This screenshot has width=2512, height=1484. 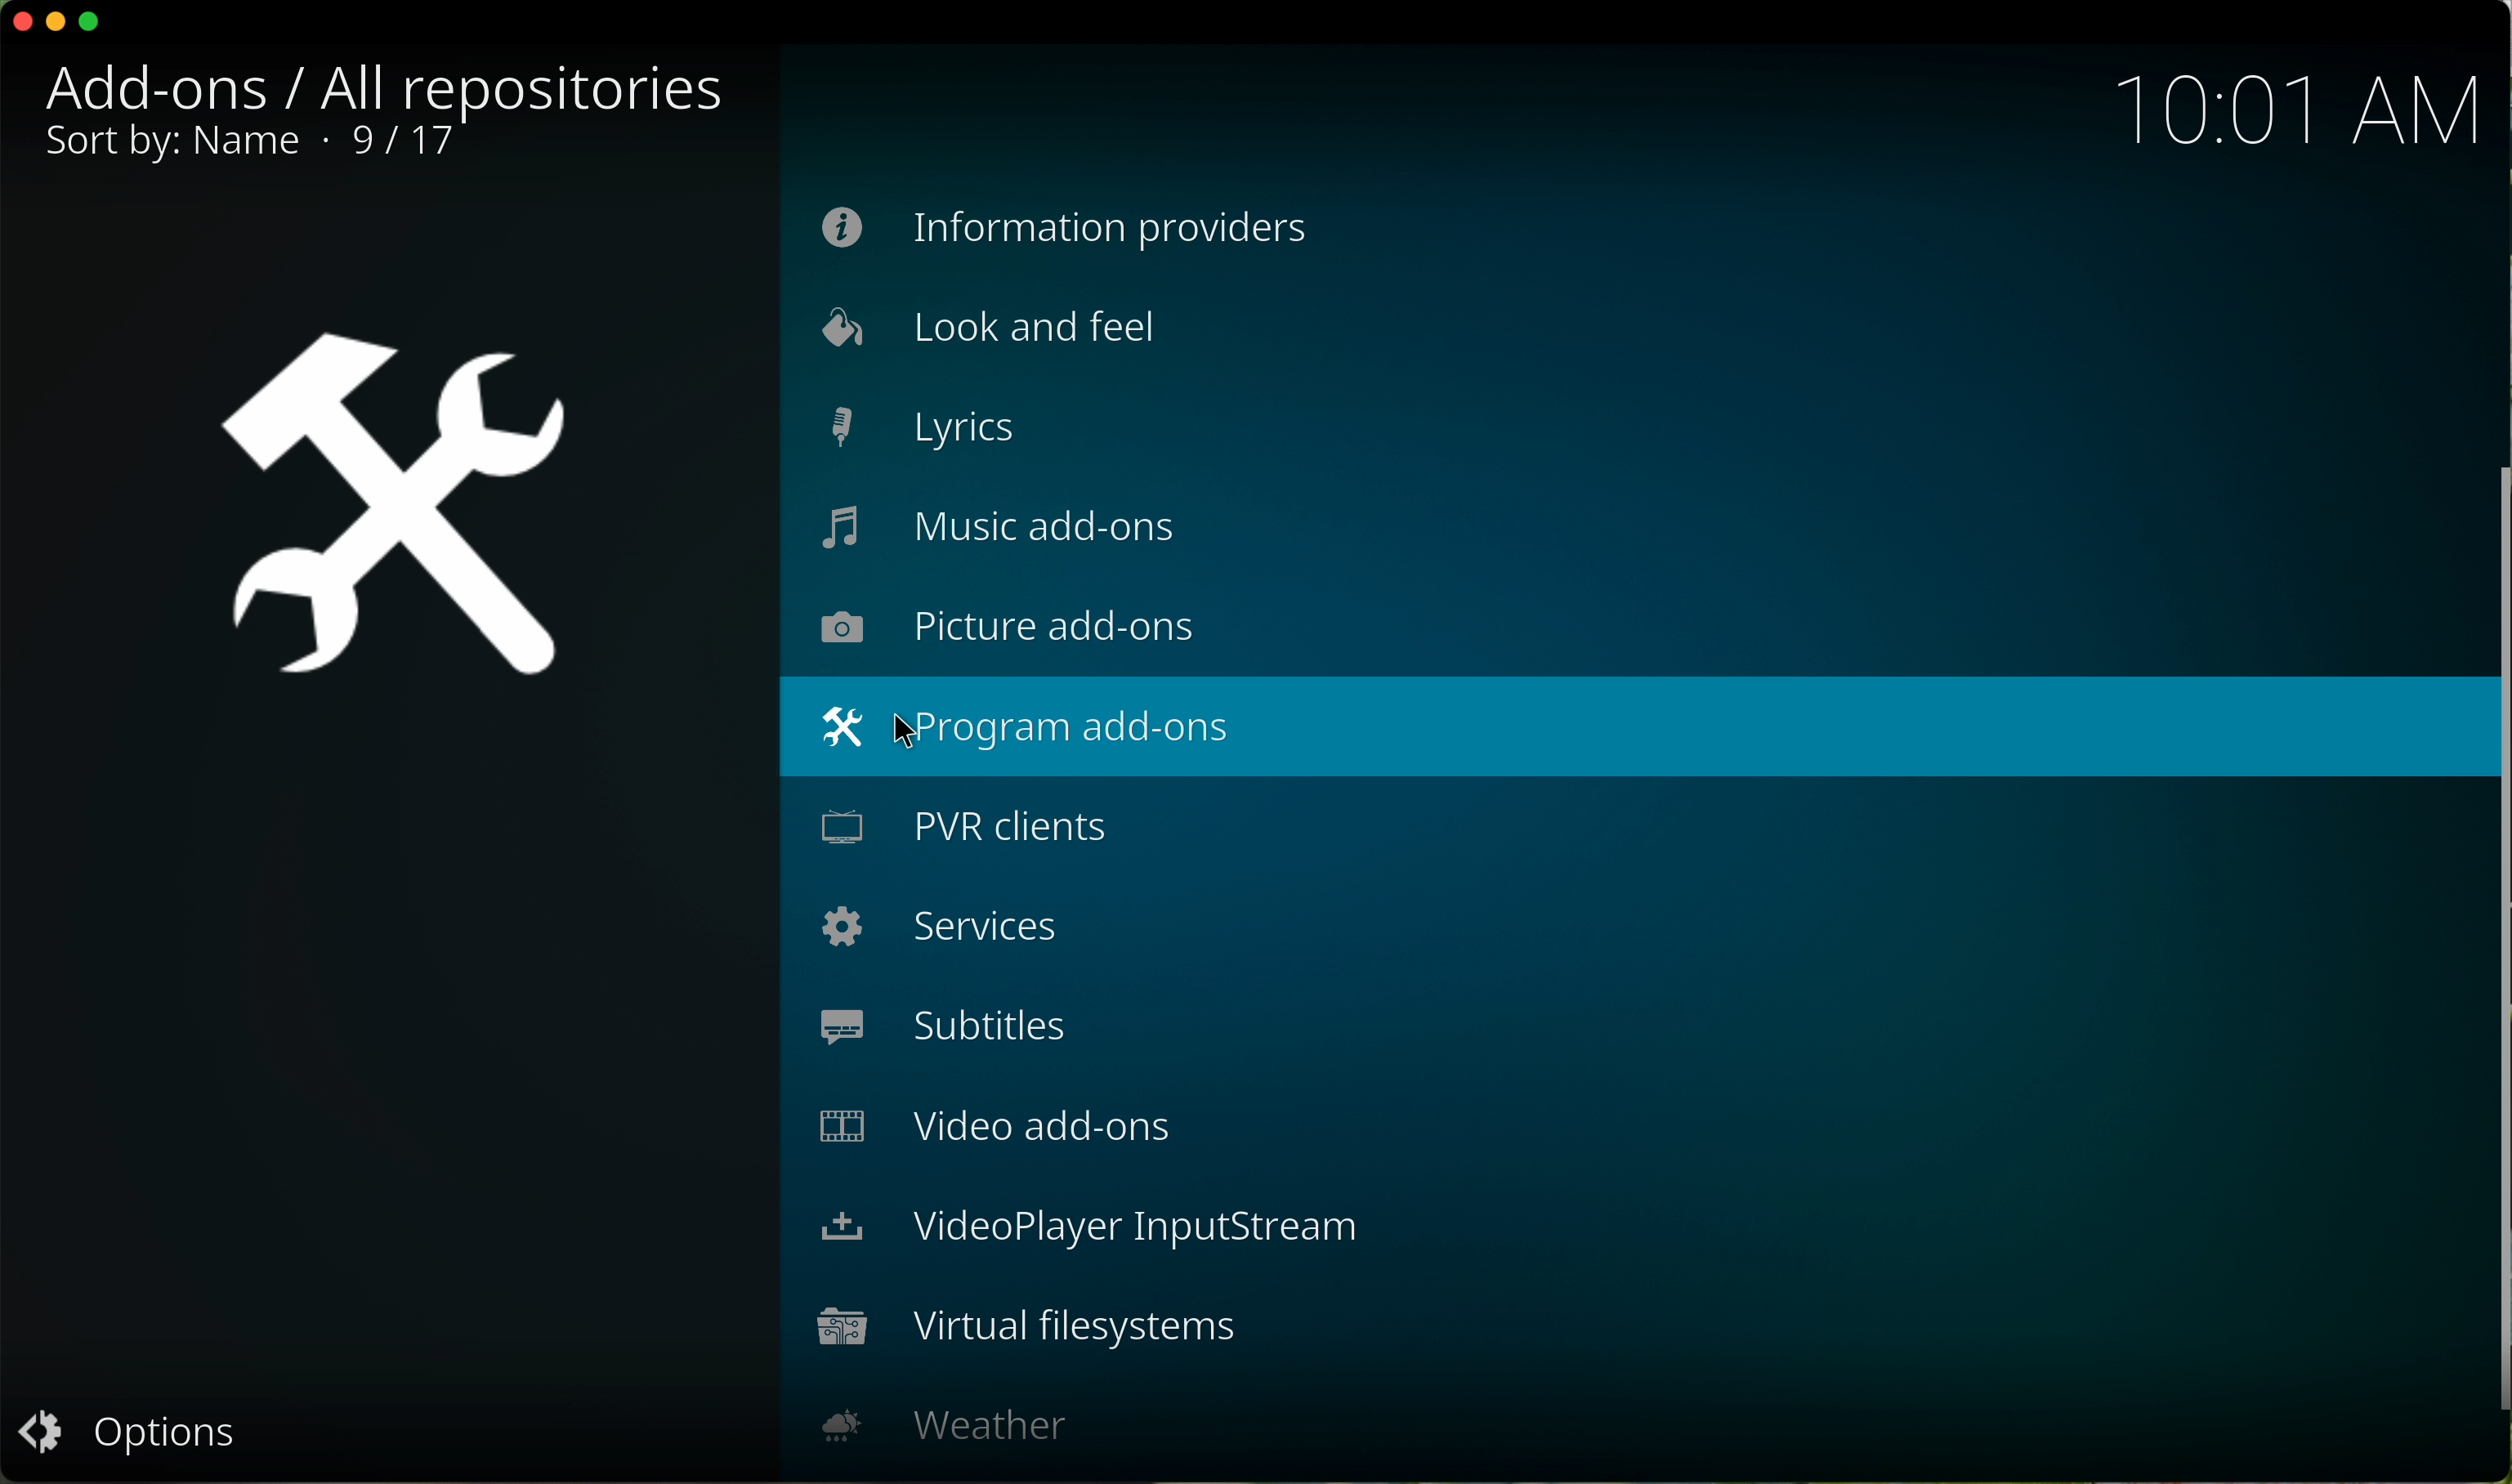 I want to click on information providers, so click(x=1066, y=228).